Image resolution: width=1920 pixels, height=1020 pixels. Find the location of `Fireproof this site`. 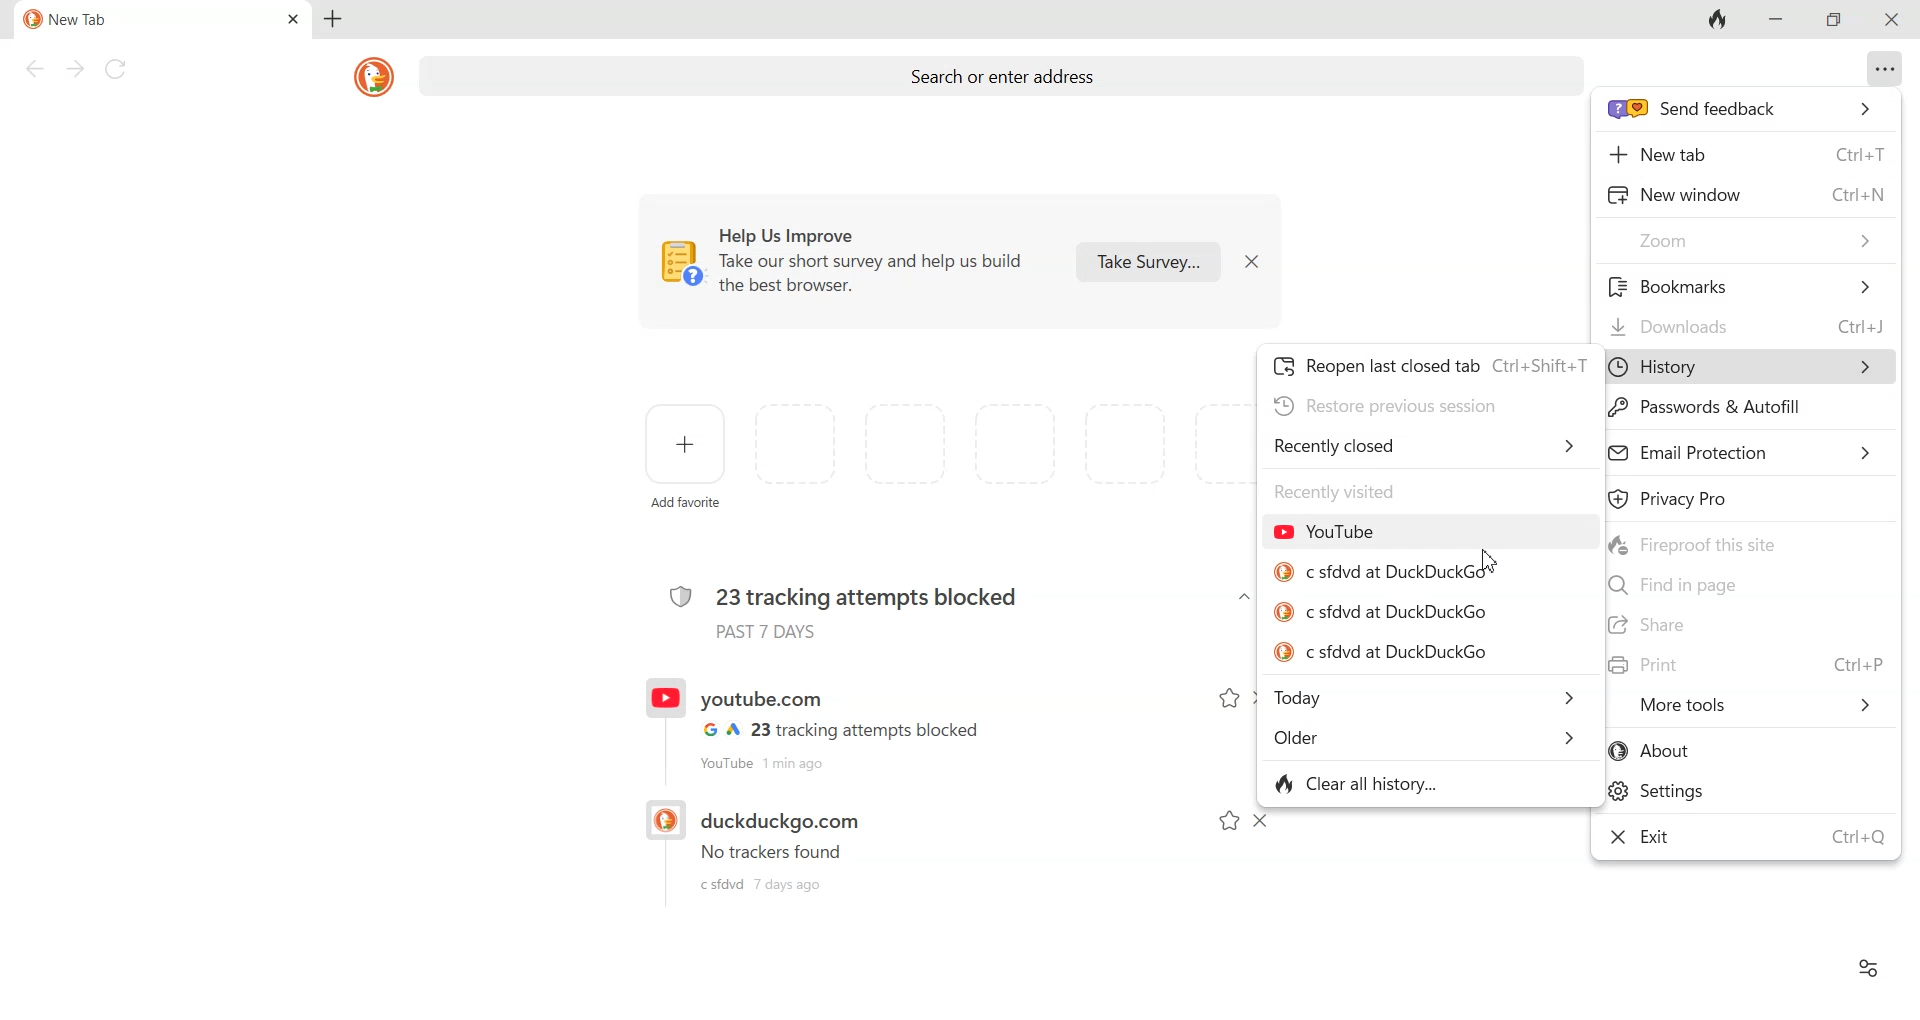

Fireproof this site is located at coordinates (1747, 543).